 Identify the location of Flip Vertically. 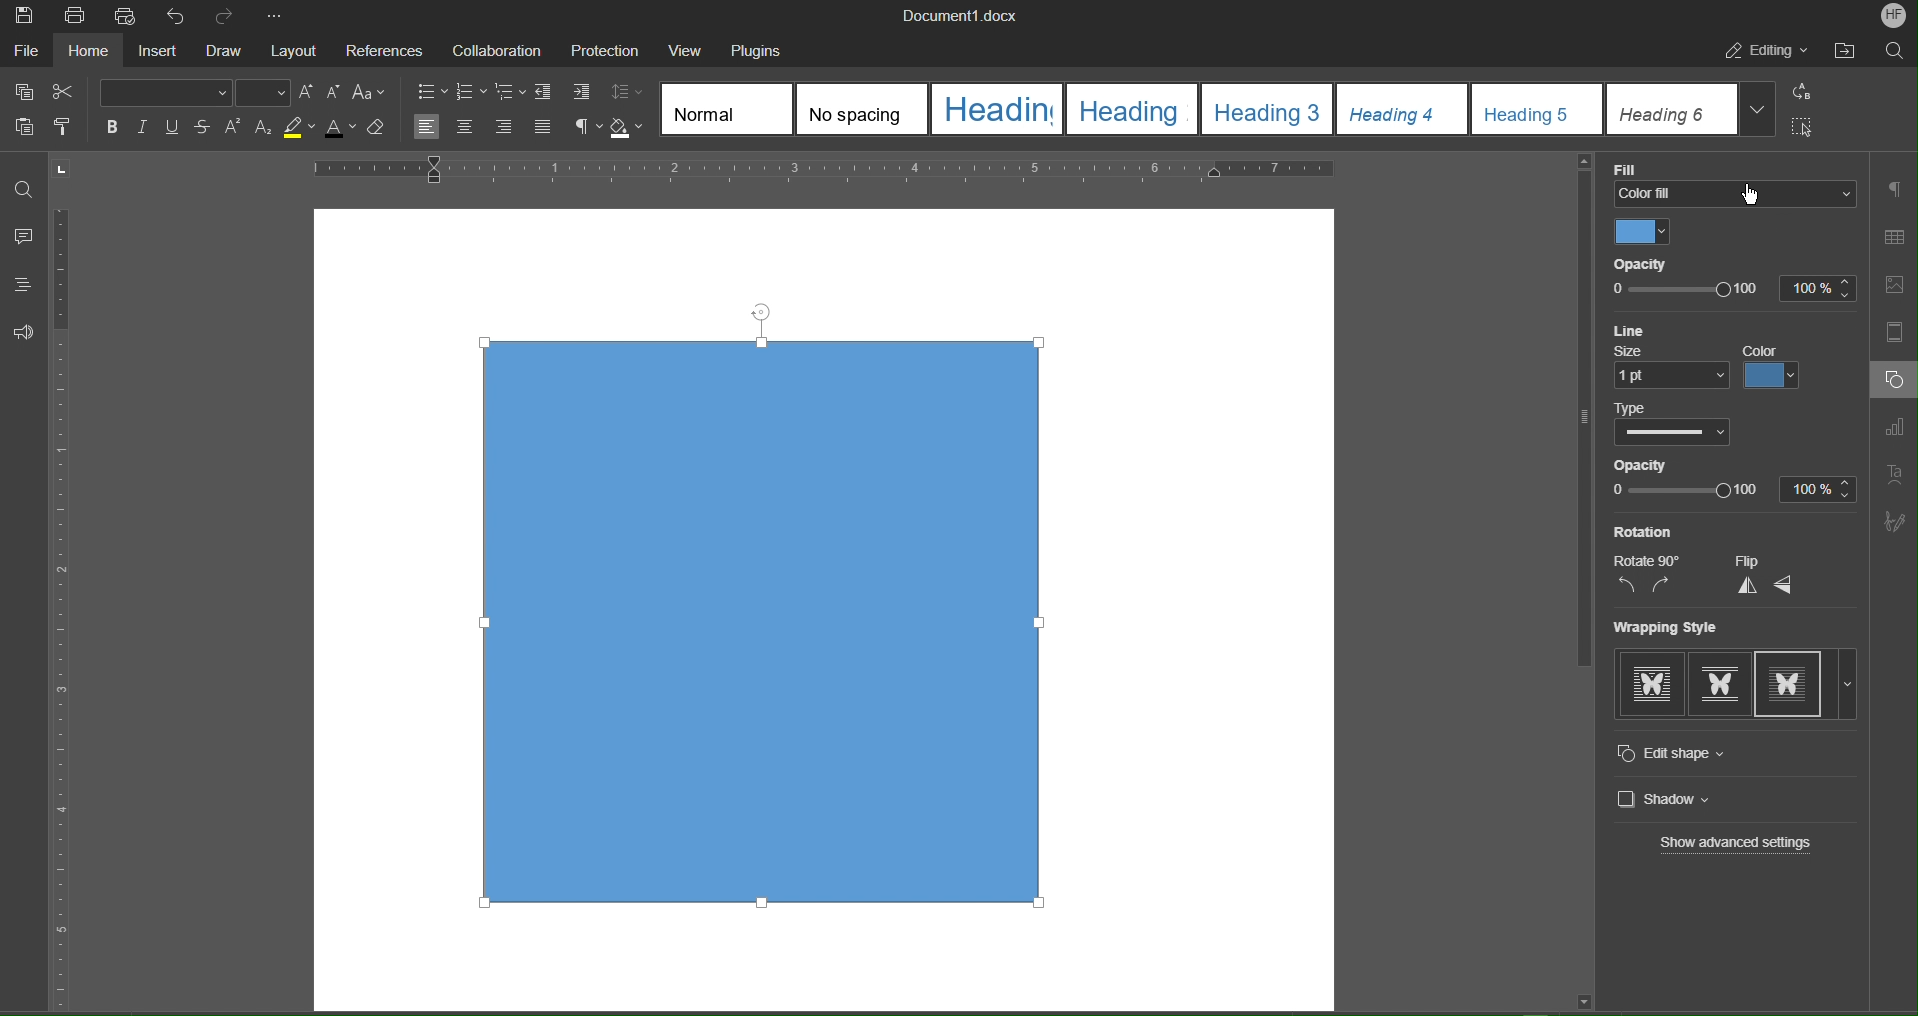
(1747, 587).